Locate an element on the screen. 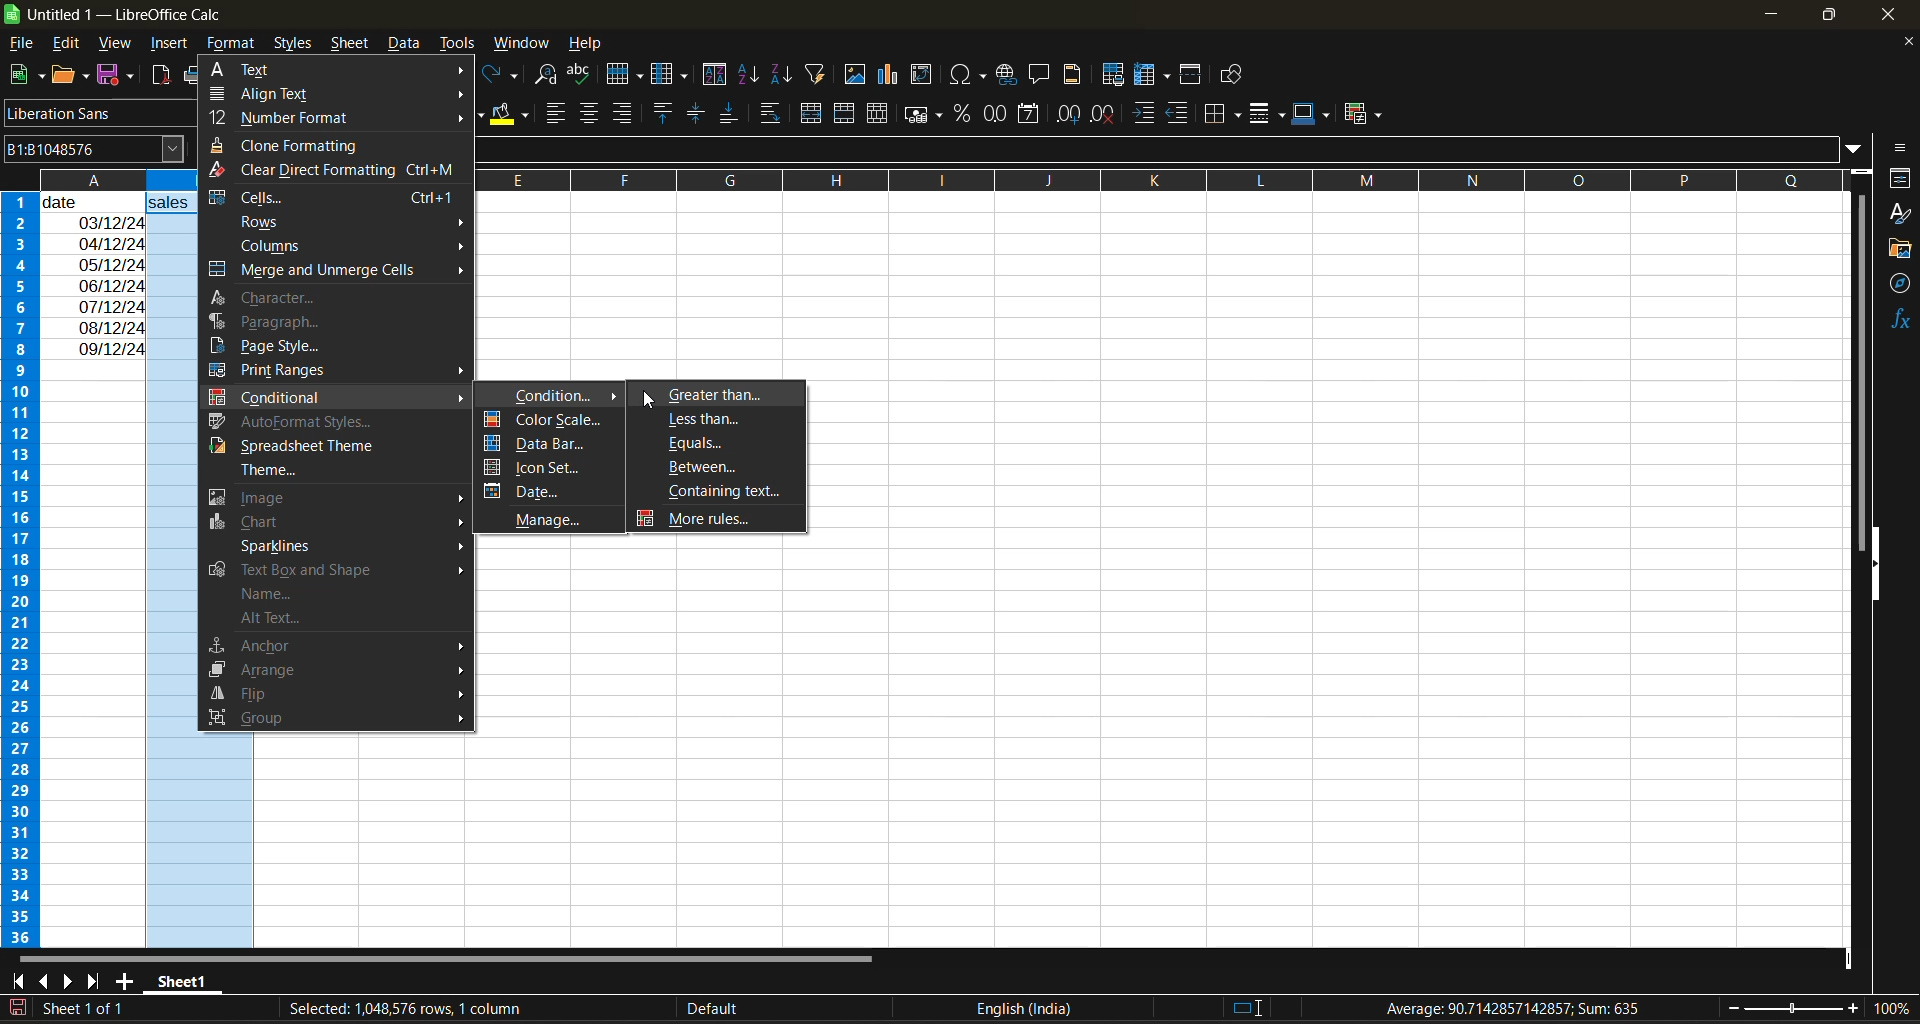 The image size is (1920, 1024). borders is located at coordinates (1227, 113).